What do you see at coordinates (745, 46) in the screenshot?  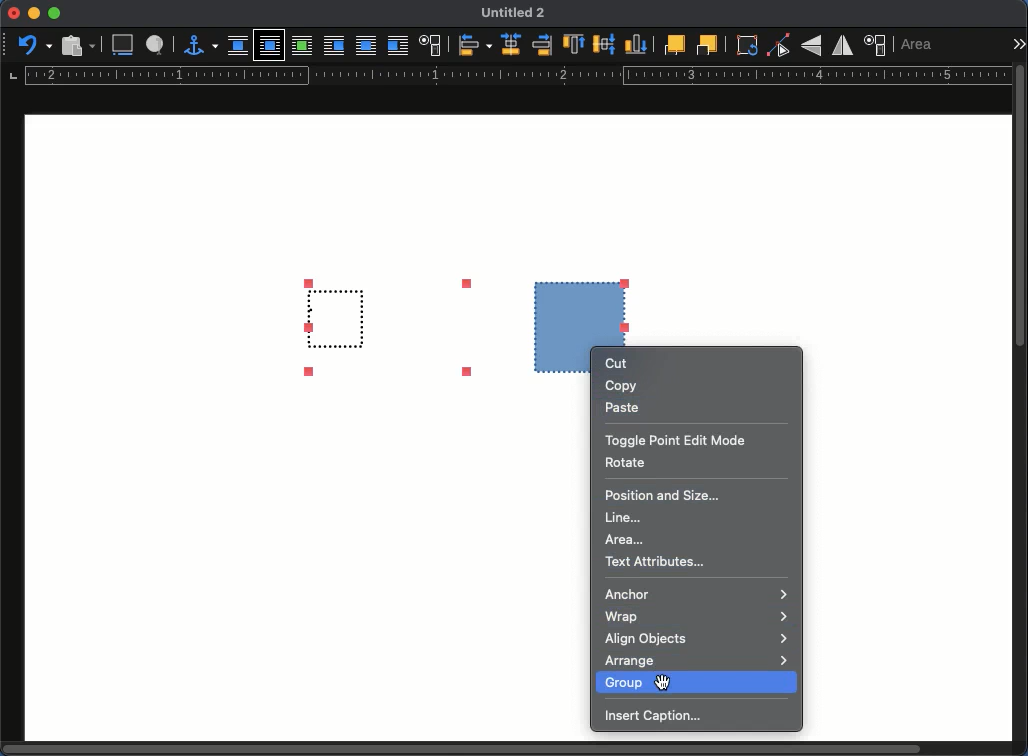 I see `rotate` at bounding box center [745, 46].